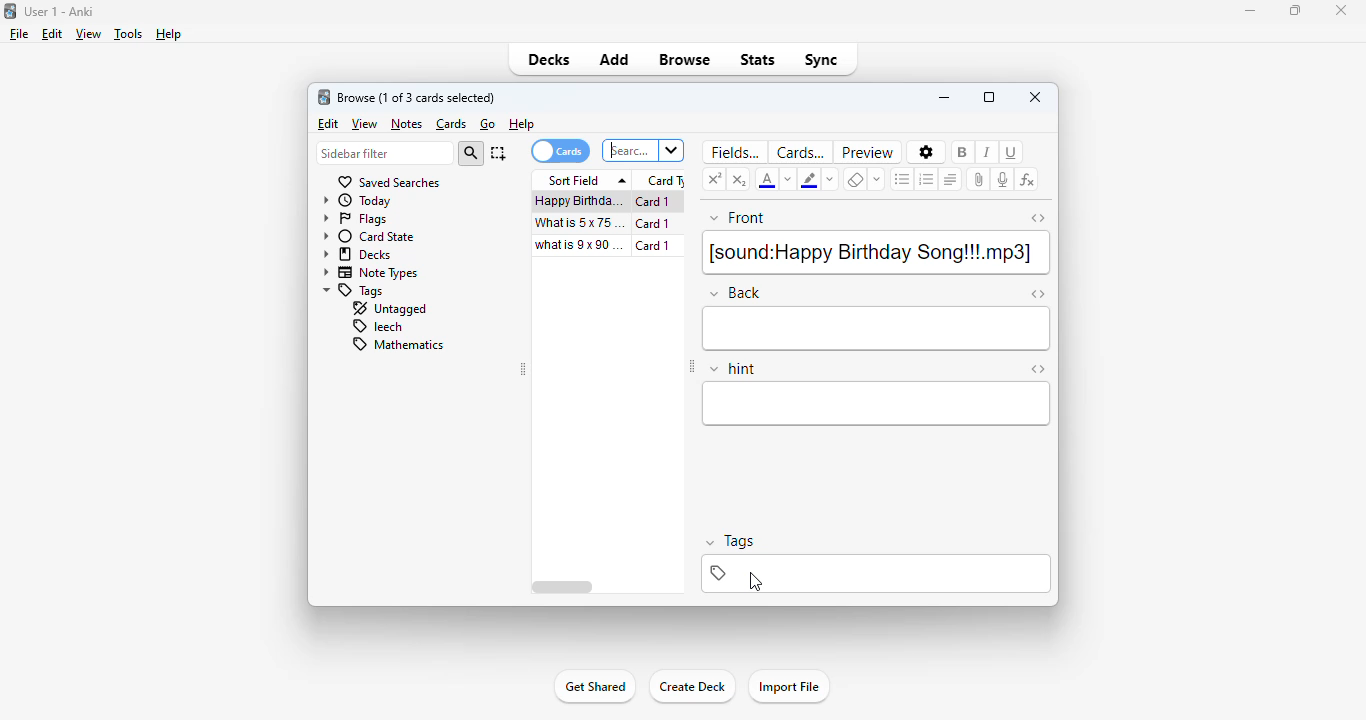 The image size is (1366, 720). I want to click on User-1 Anki, so click(61, 12).